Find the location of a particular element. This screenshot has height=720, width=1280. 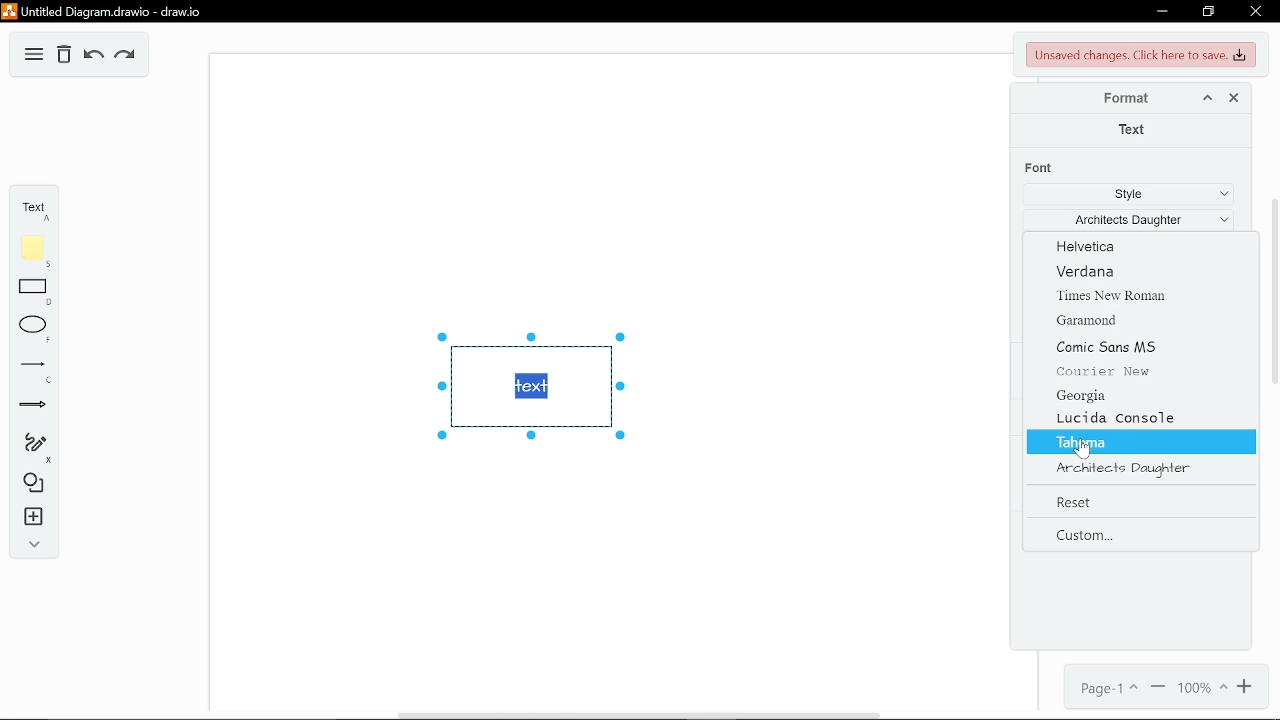

font is located at coordinates (1041, 168).